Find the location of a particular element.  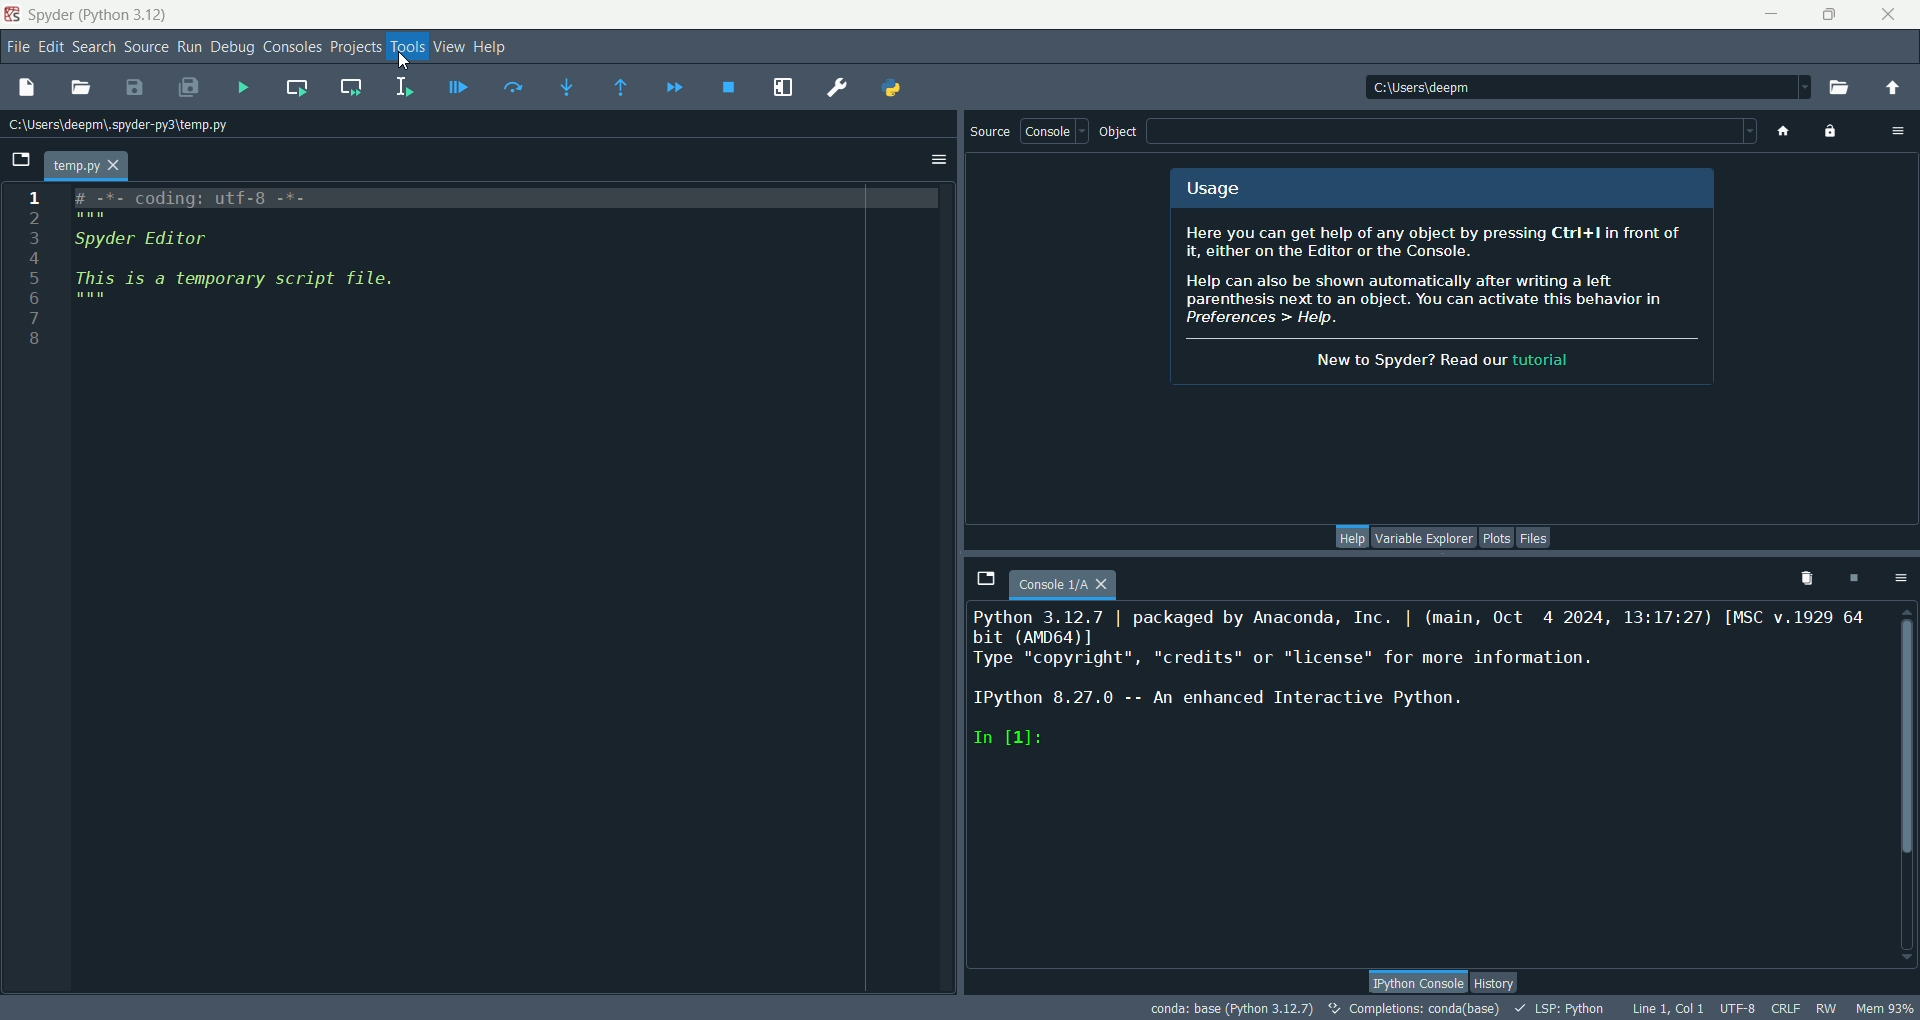

search is located at coordinates (92, 49).